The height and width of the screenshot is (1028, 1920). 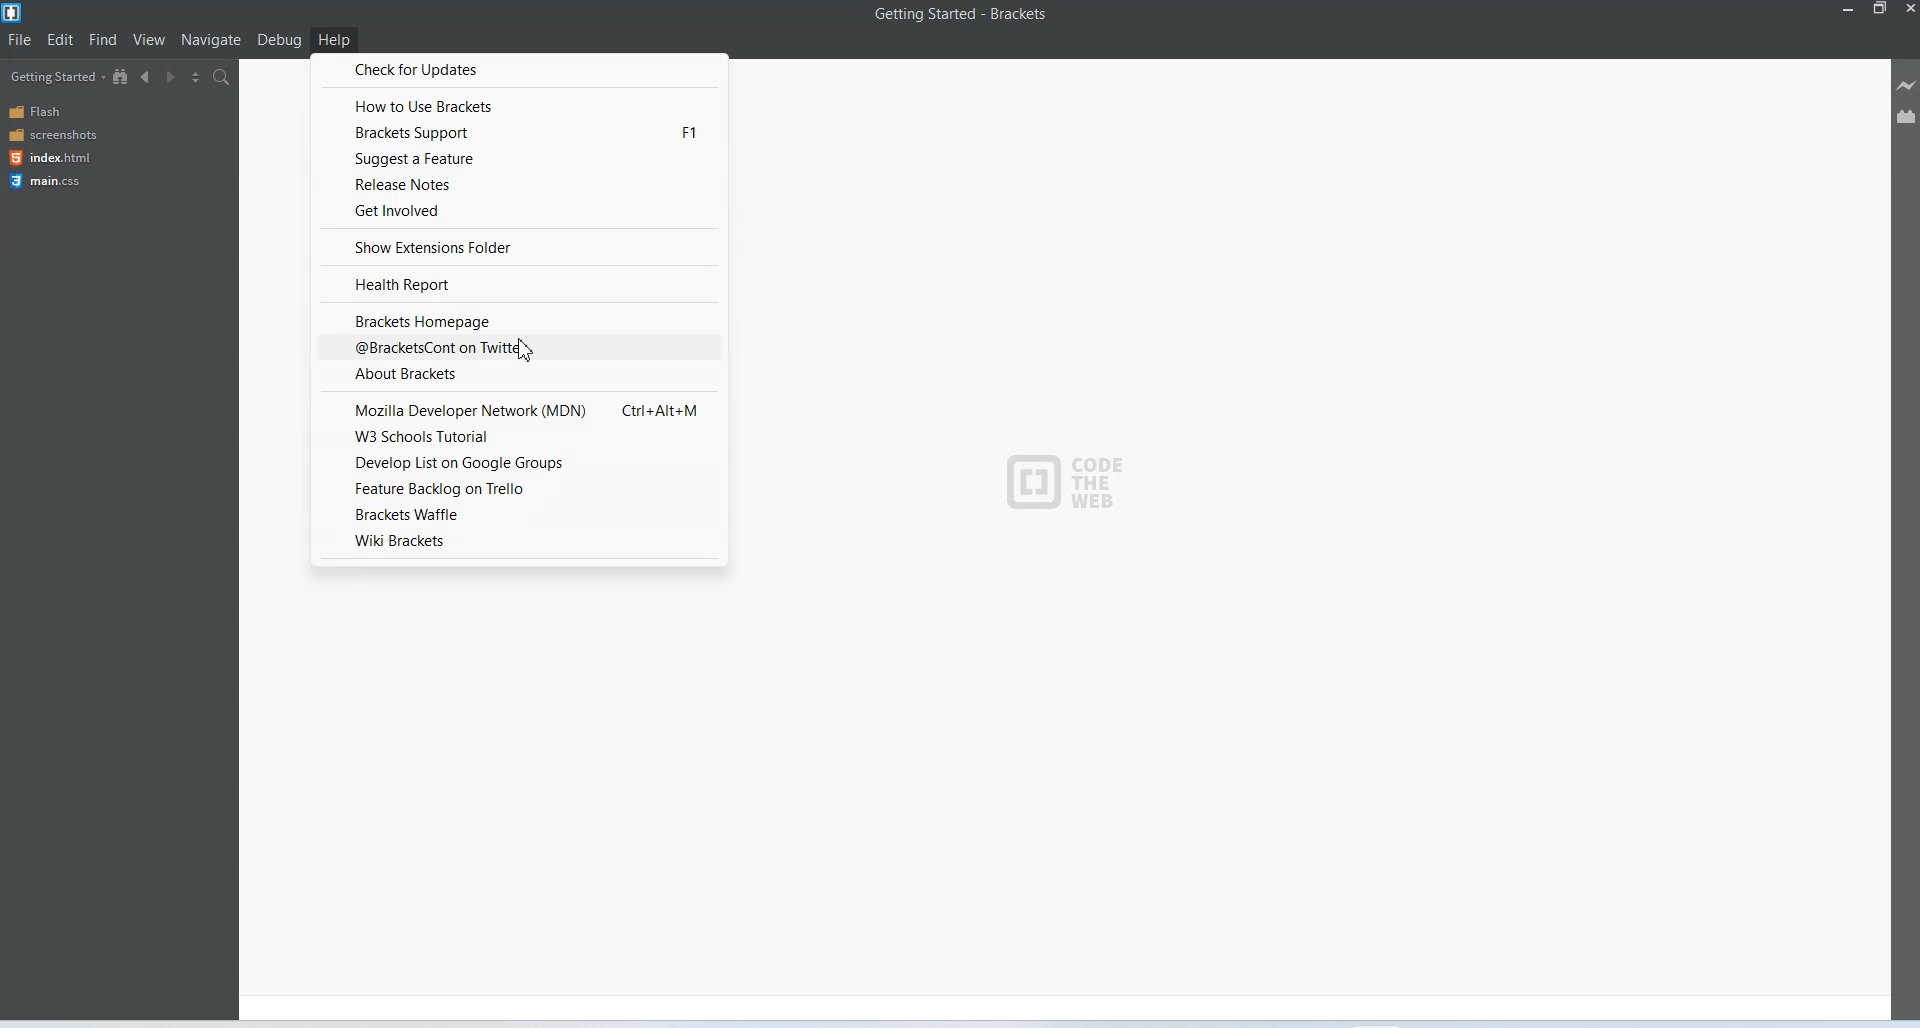 What do you see at coordinates (521, 246) in the screenshot?
I see `show extension folder` at bounding box center [521, 246].